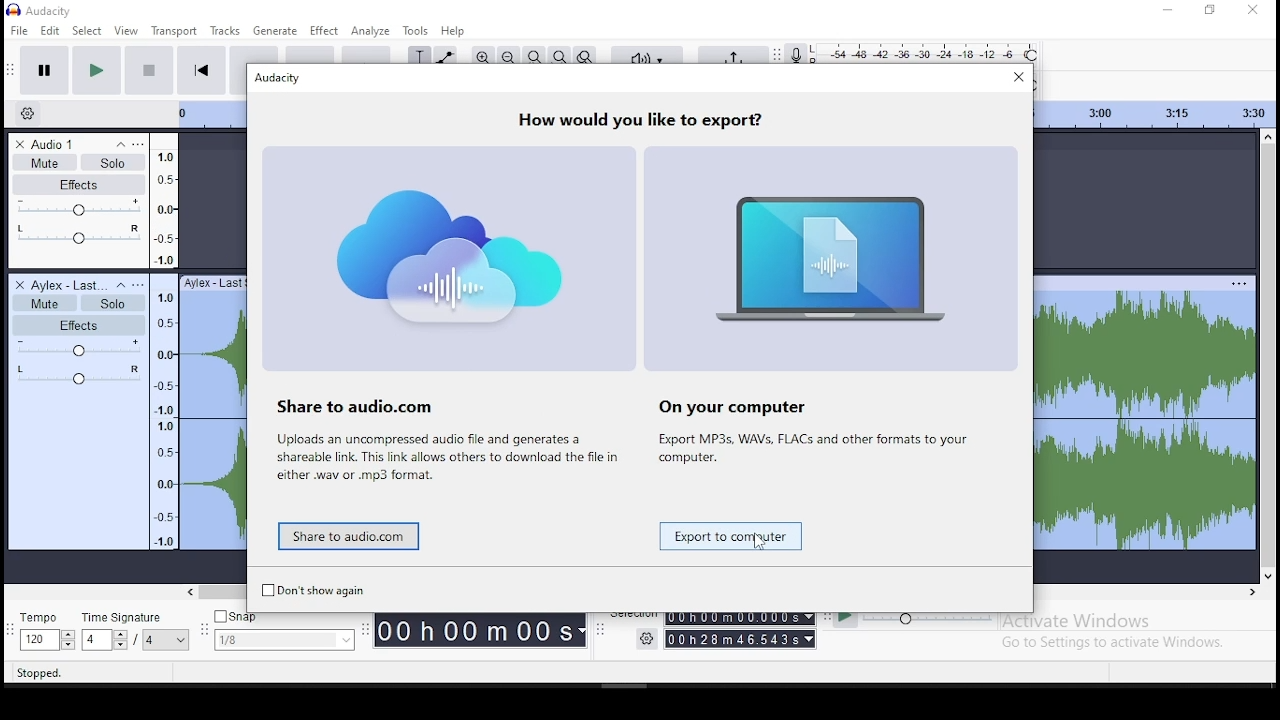 This screenshot has width=1280, height=720. Describe the element at coordinates (584, 55) in the screenshot. I see `zoom toggle` at that location.